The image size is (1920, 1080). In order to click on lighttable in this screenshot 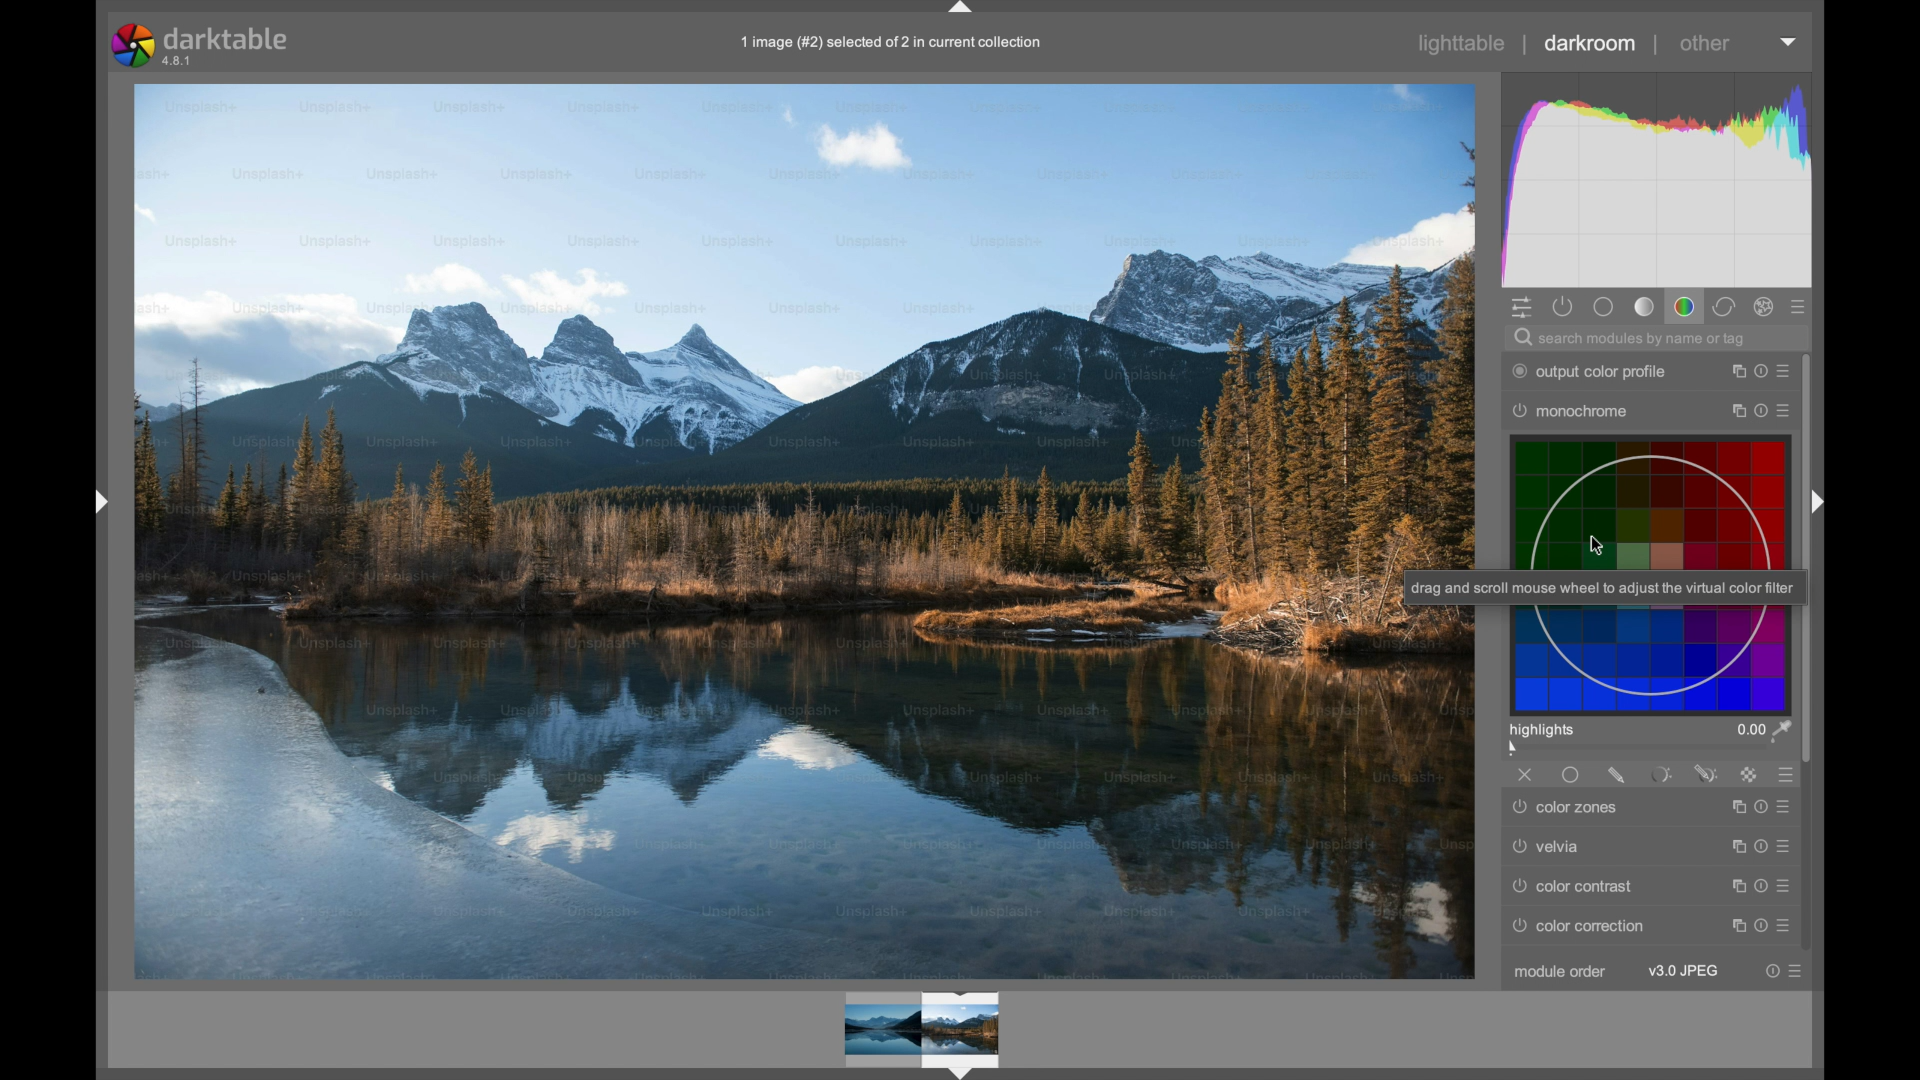, I will do `click(1460, 43)`.